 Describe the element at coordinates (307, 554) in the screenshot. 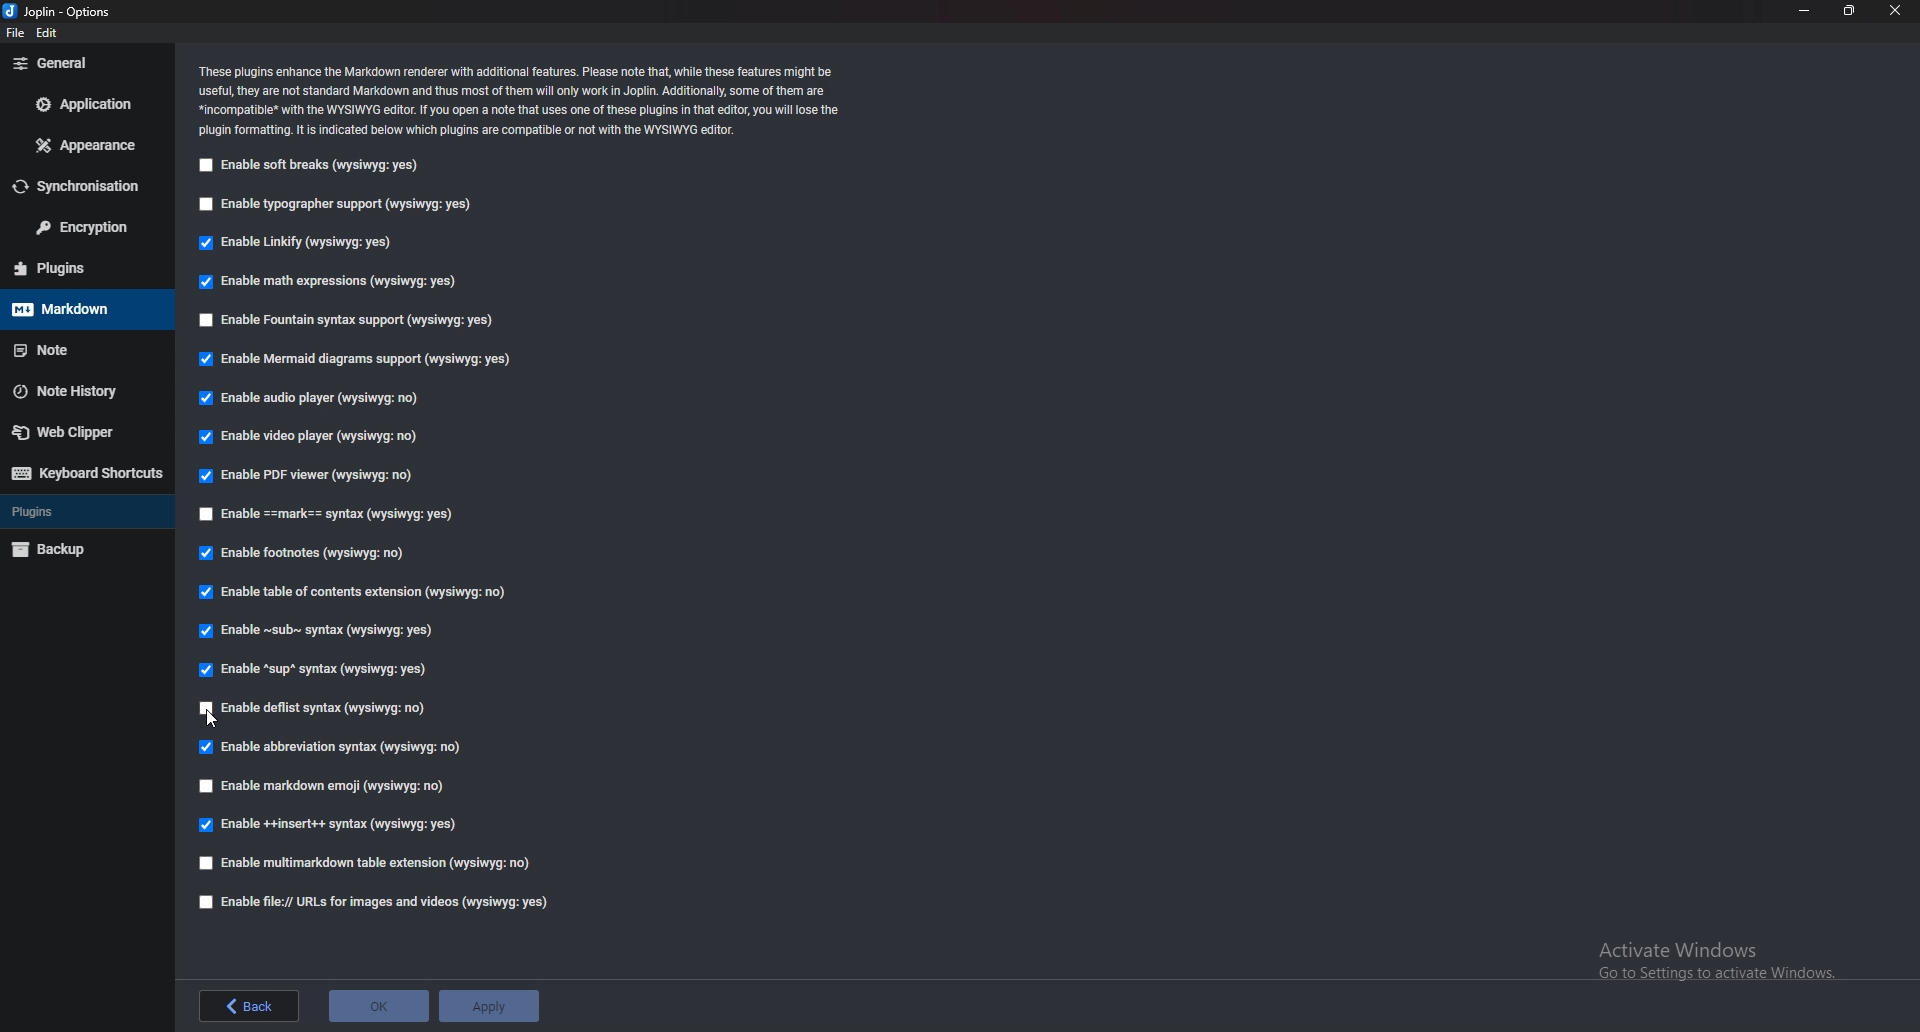

I see `Enable footnotes` at that location.